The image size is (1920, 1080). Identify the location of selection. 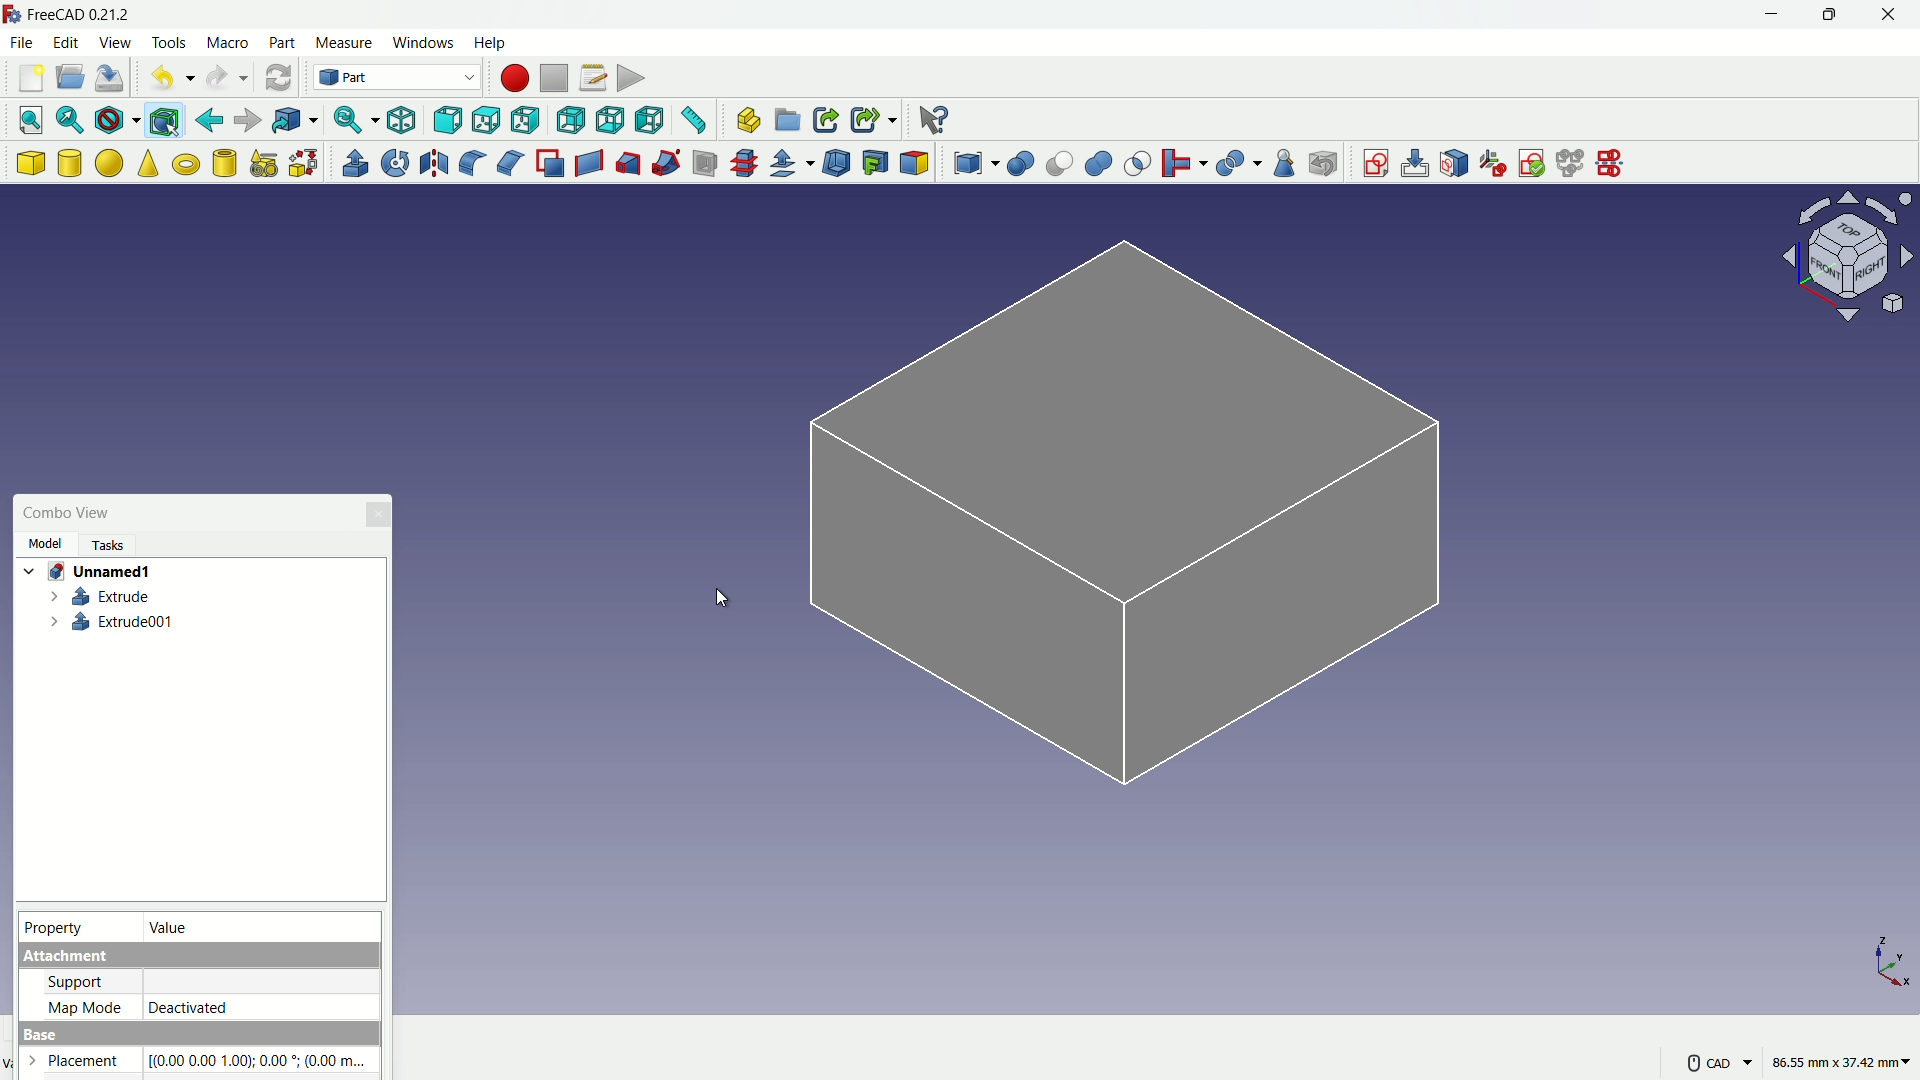
(1138, 164).